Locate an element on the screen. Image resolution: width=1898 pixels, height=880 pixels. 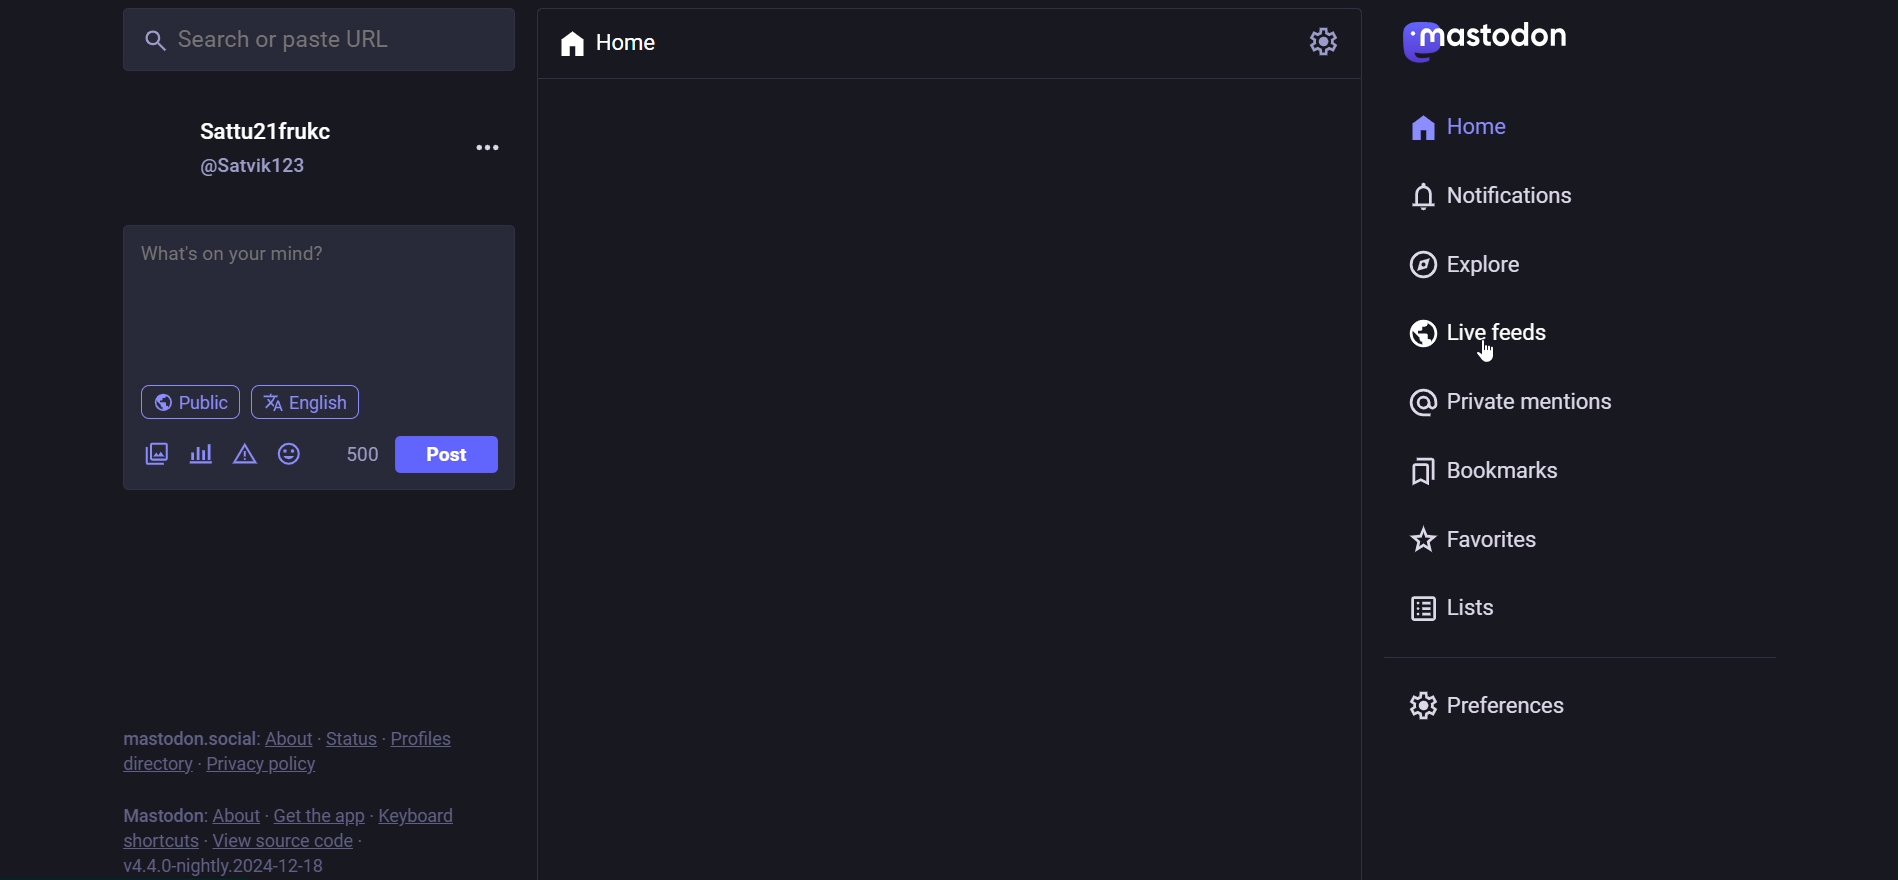
version is located at coordinates (225, 866).